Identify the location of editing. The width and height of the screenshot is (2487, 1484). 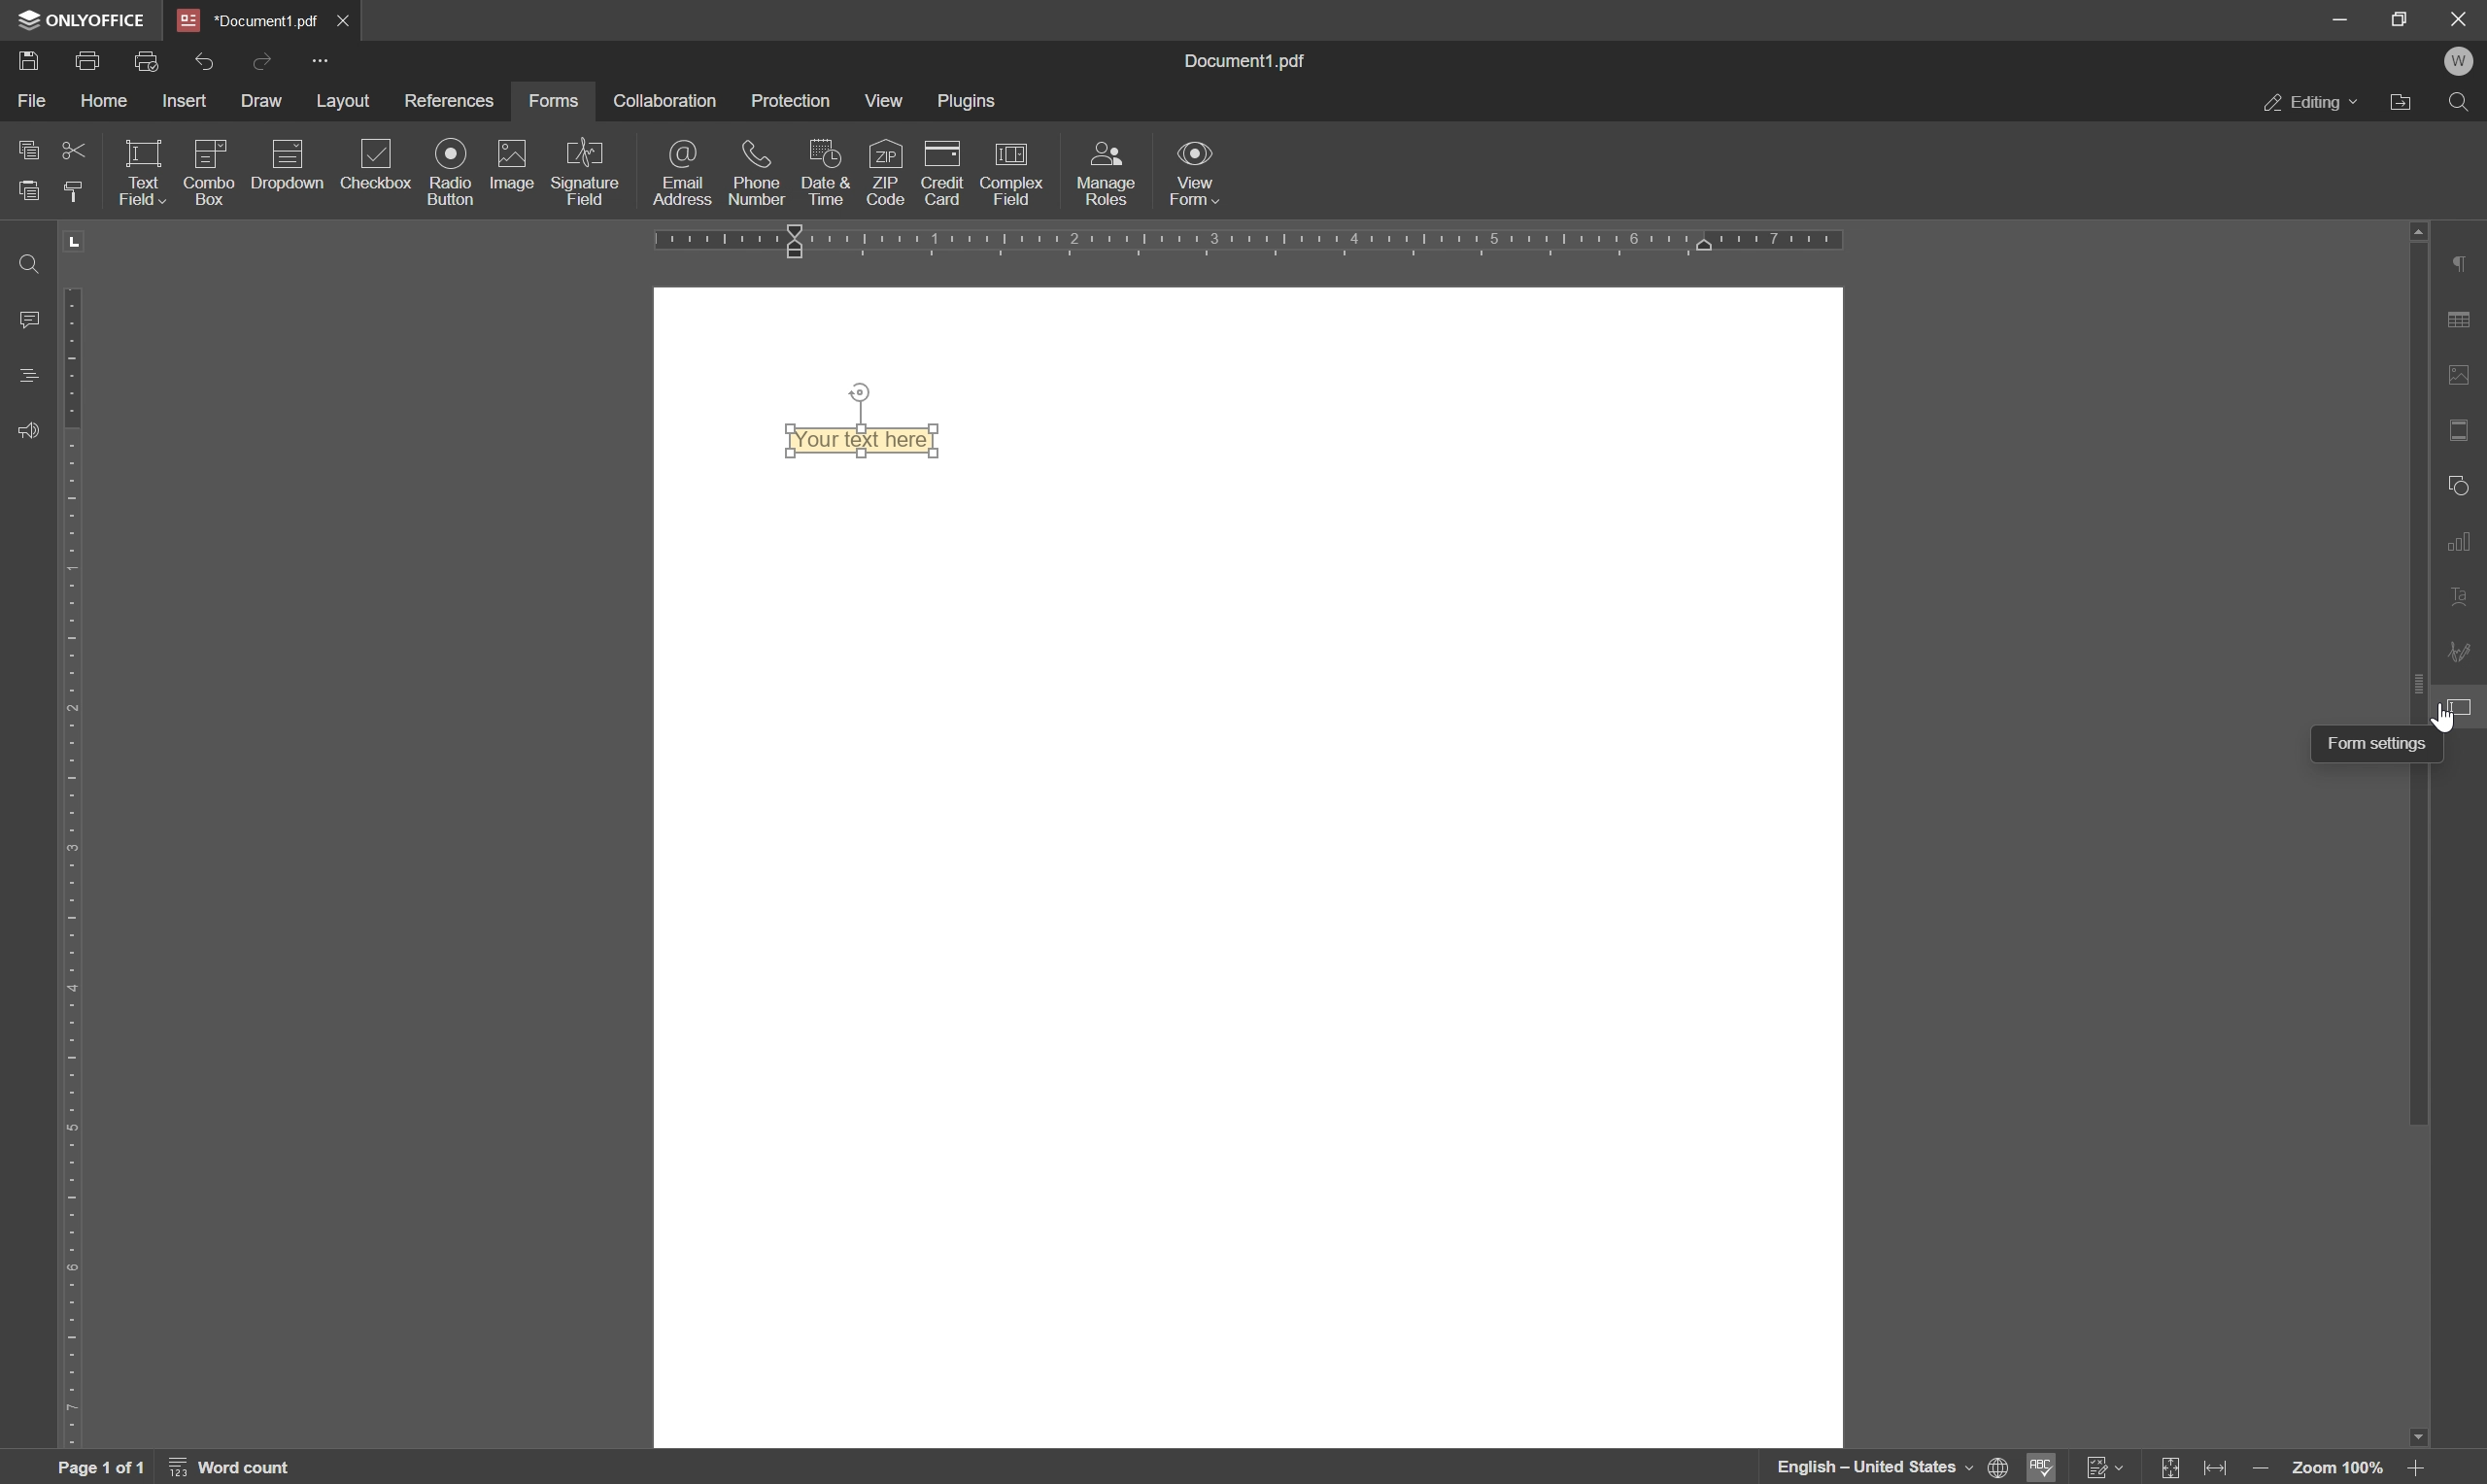
(2310, 105).